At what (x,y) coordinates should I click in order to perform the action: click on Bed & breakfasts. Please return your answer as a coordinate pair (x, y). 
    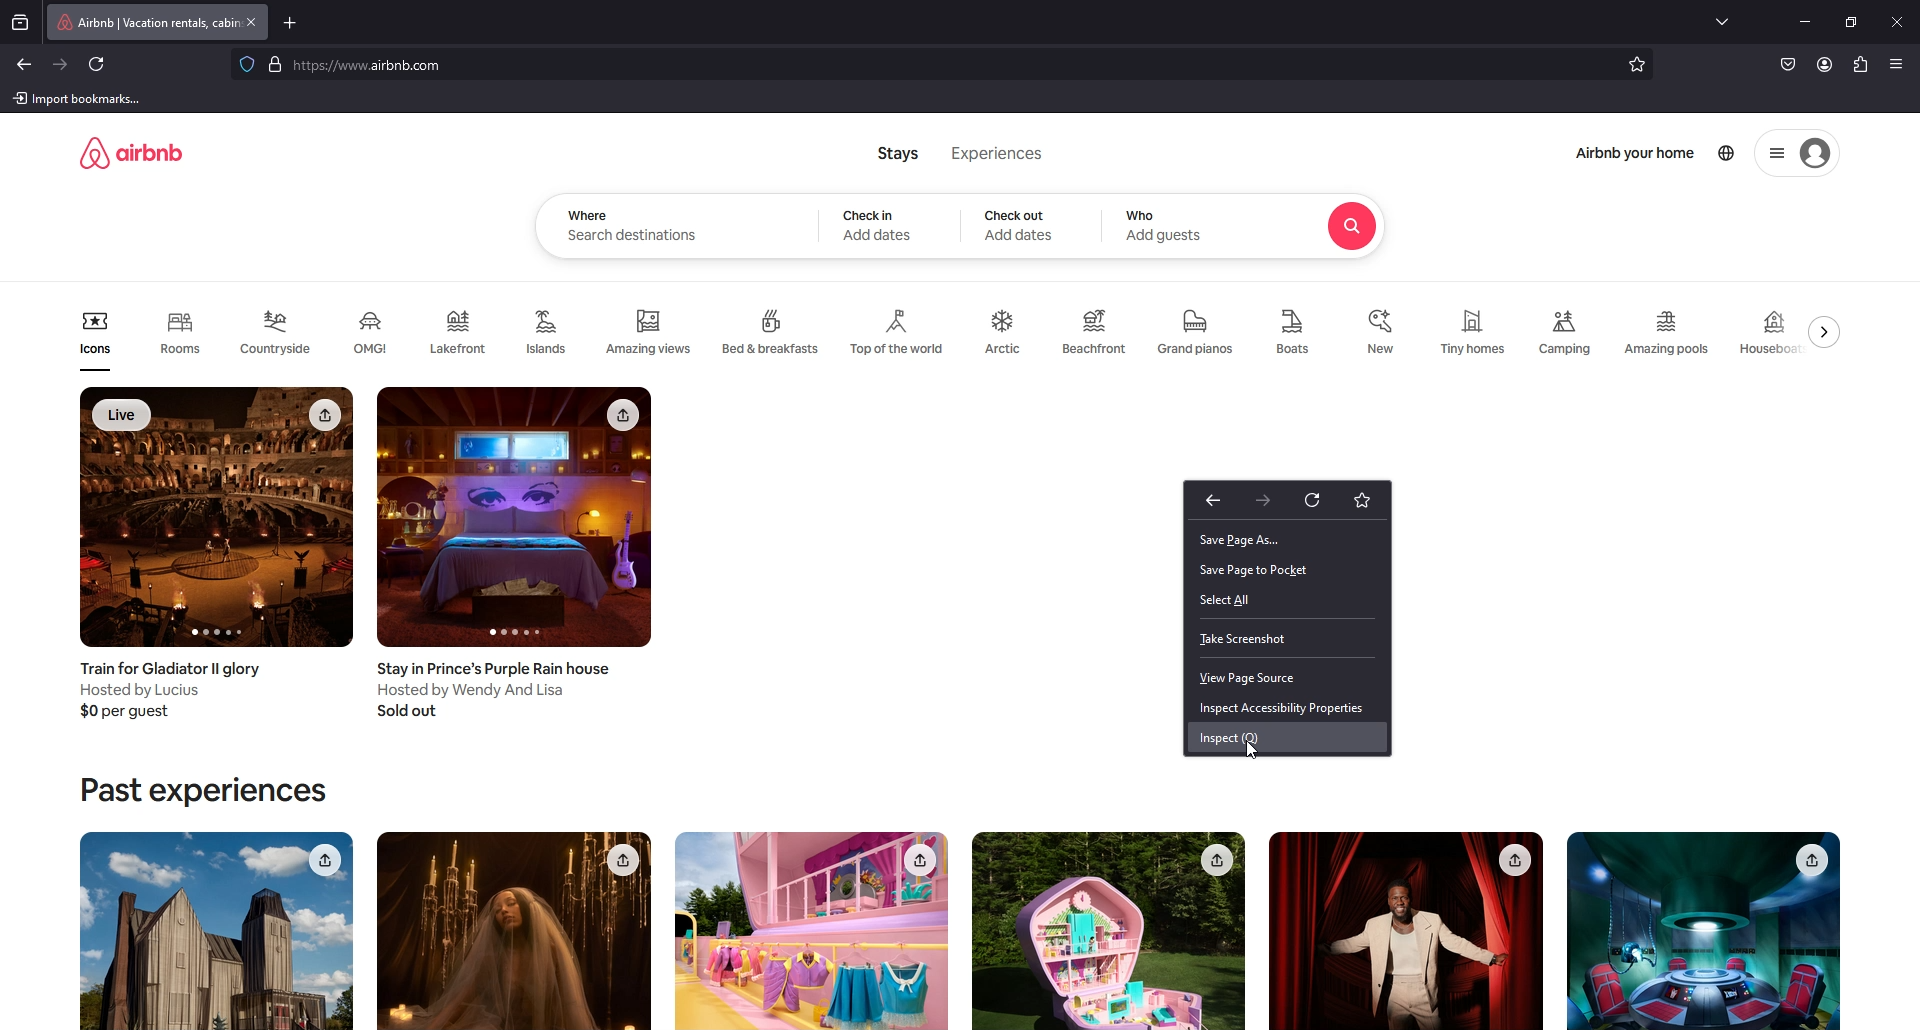
    Looking at the image, I should click on (773, 329).